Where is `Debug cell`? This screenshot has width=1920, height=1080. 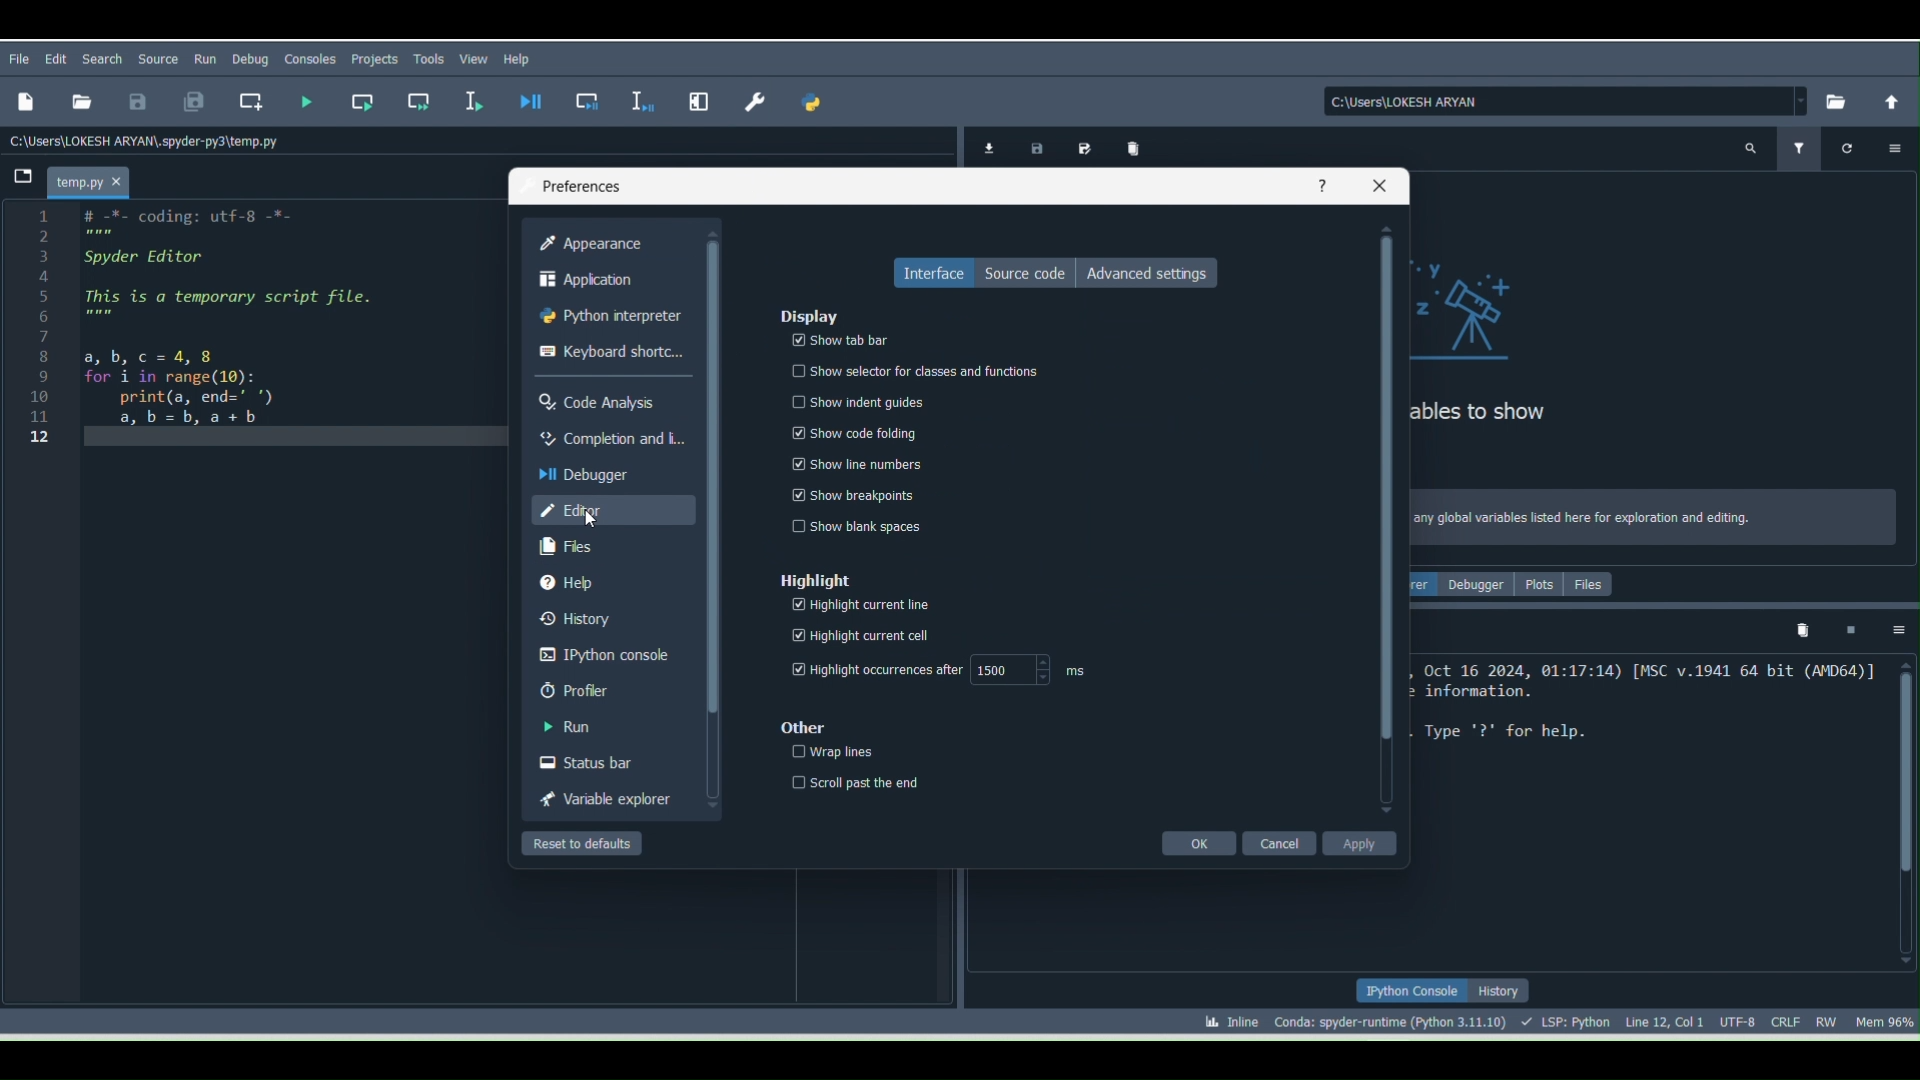
Debug cell is located at coordinates (590, 102).